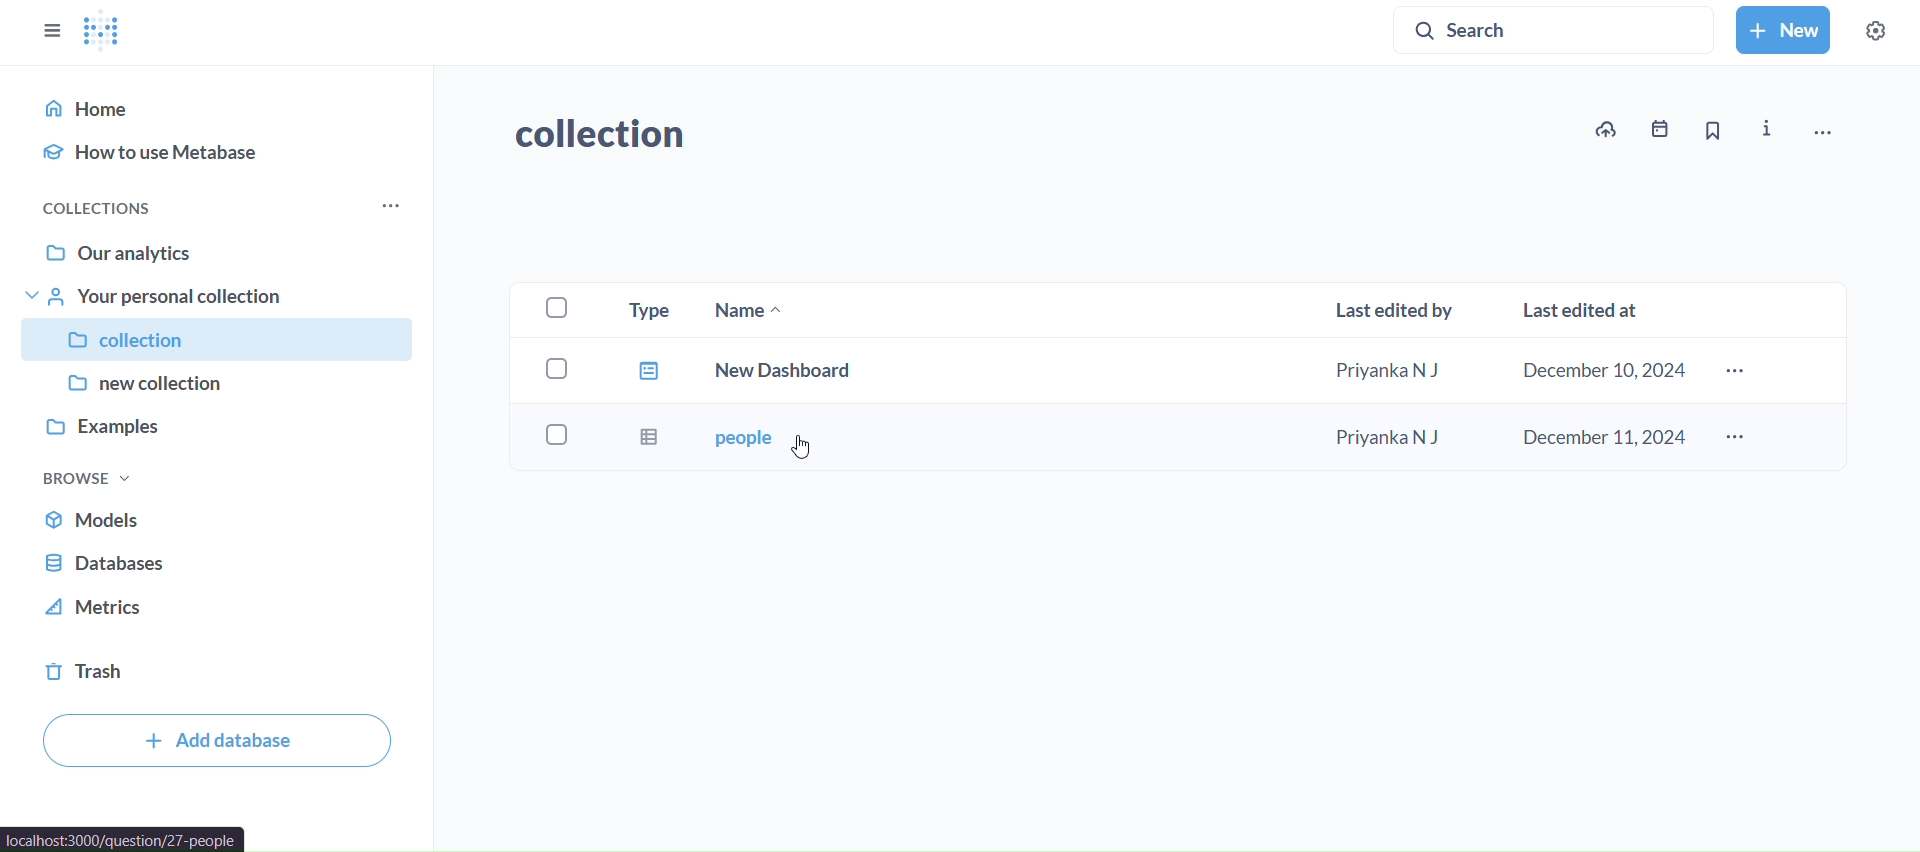 This screenshot has width=1920, height=852. Describe the element at coordinates (112, 32) in the screenshot. I see `logo` at that location.